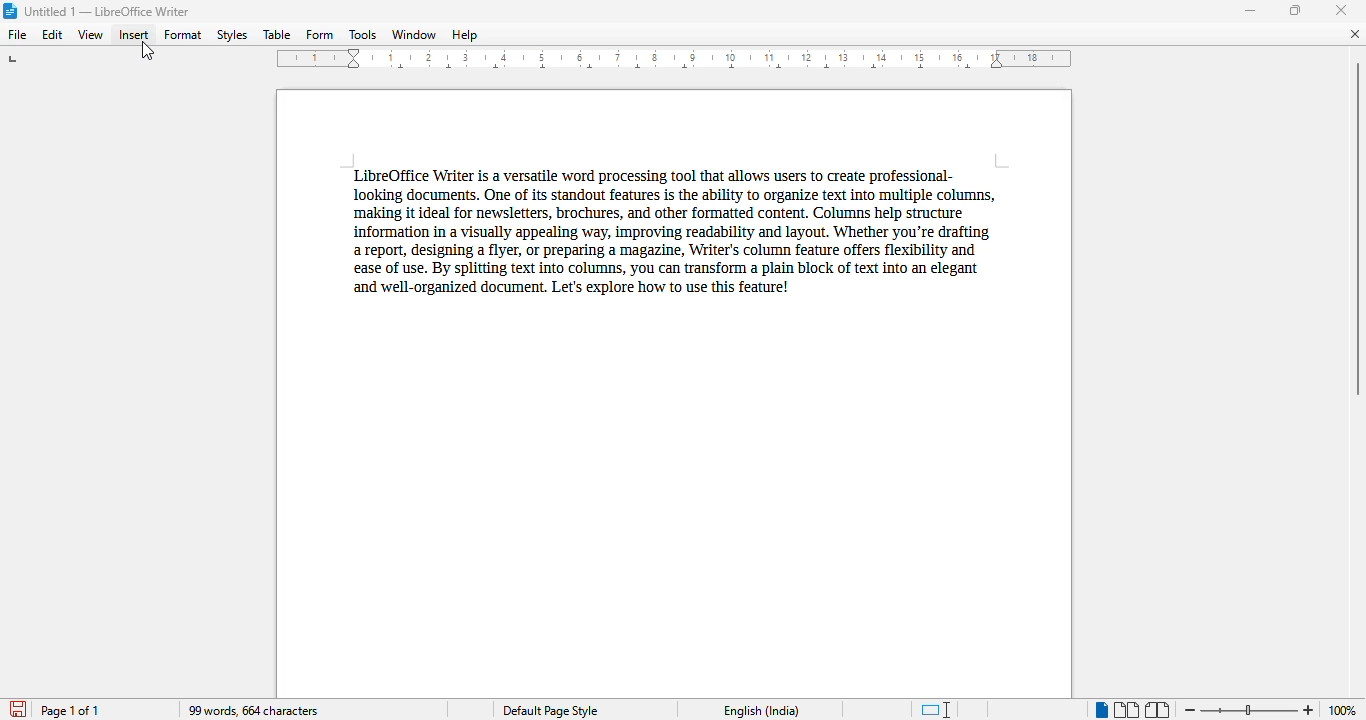  Describe the element at coordinates (550, 711) in the screenshot. I see `Default page style` at that location.